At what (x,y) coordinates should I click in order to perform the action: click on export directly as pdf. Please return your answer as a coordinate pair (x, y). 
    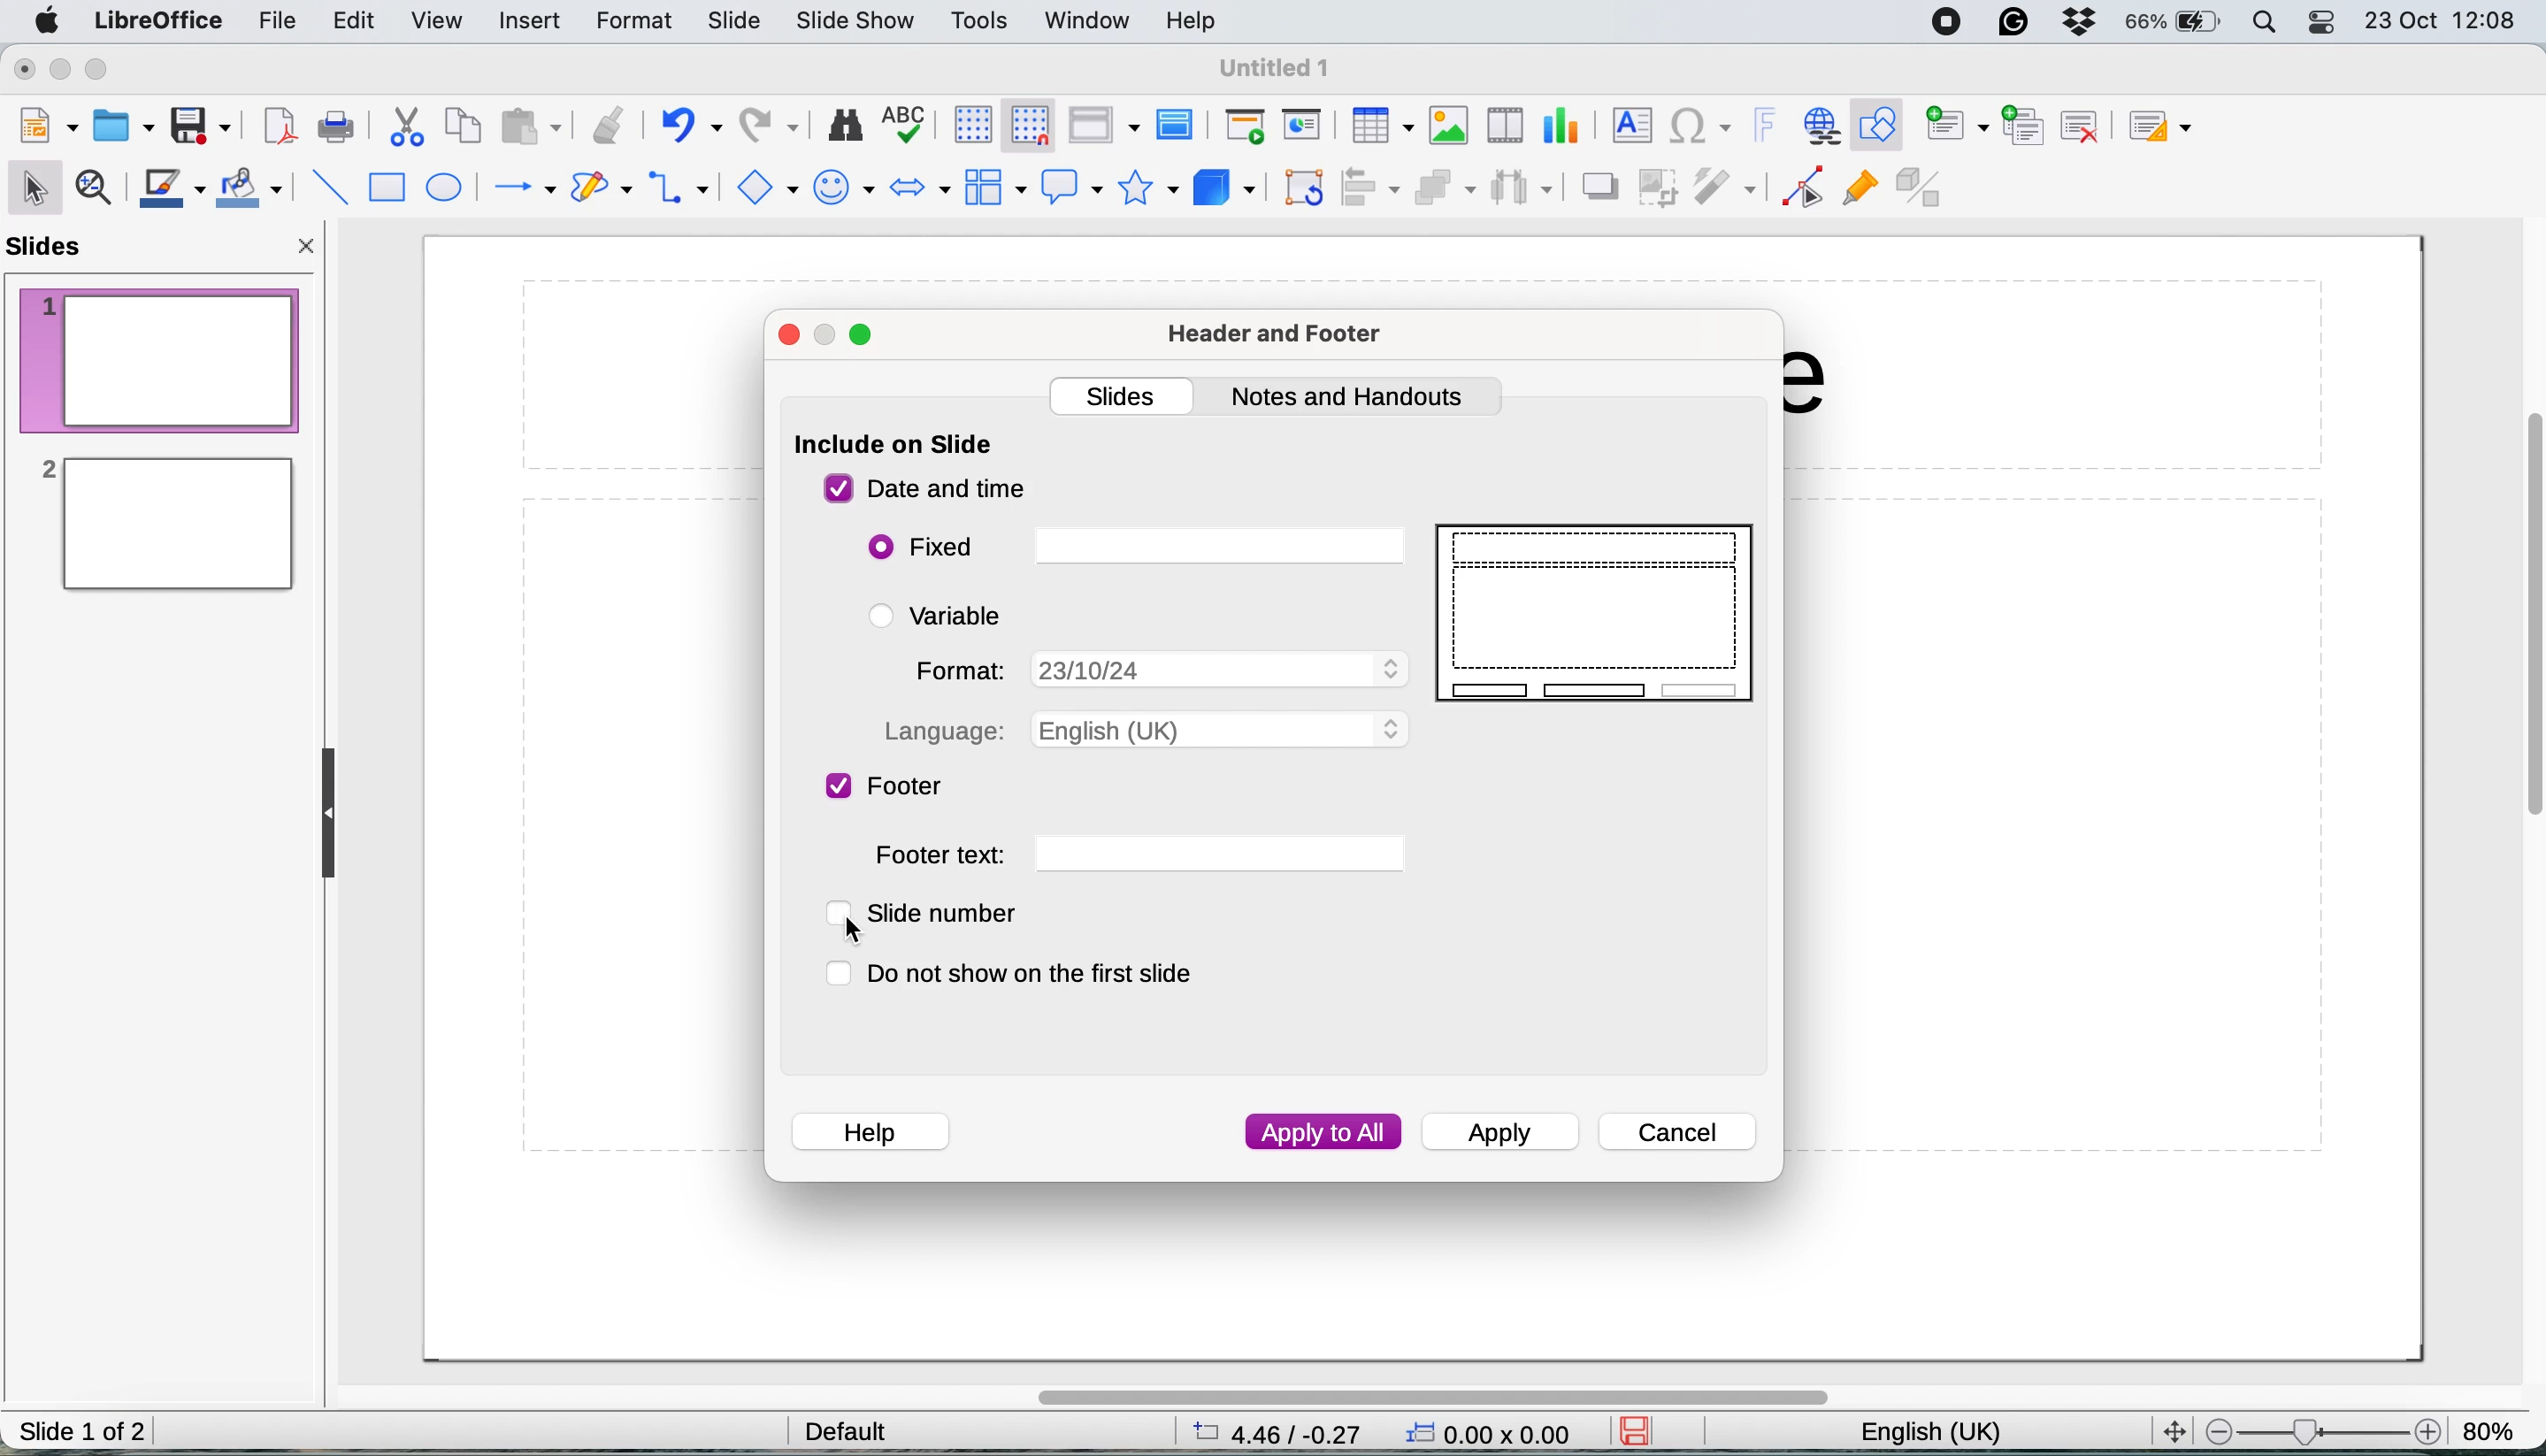
    Looking at the image, I should click on (279, 129).